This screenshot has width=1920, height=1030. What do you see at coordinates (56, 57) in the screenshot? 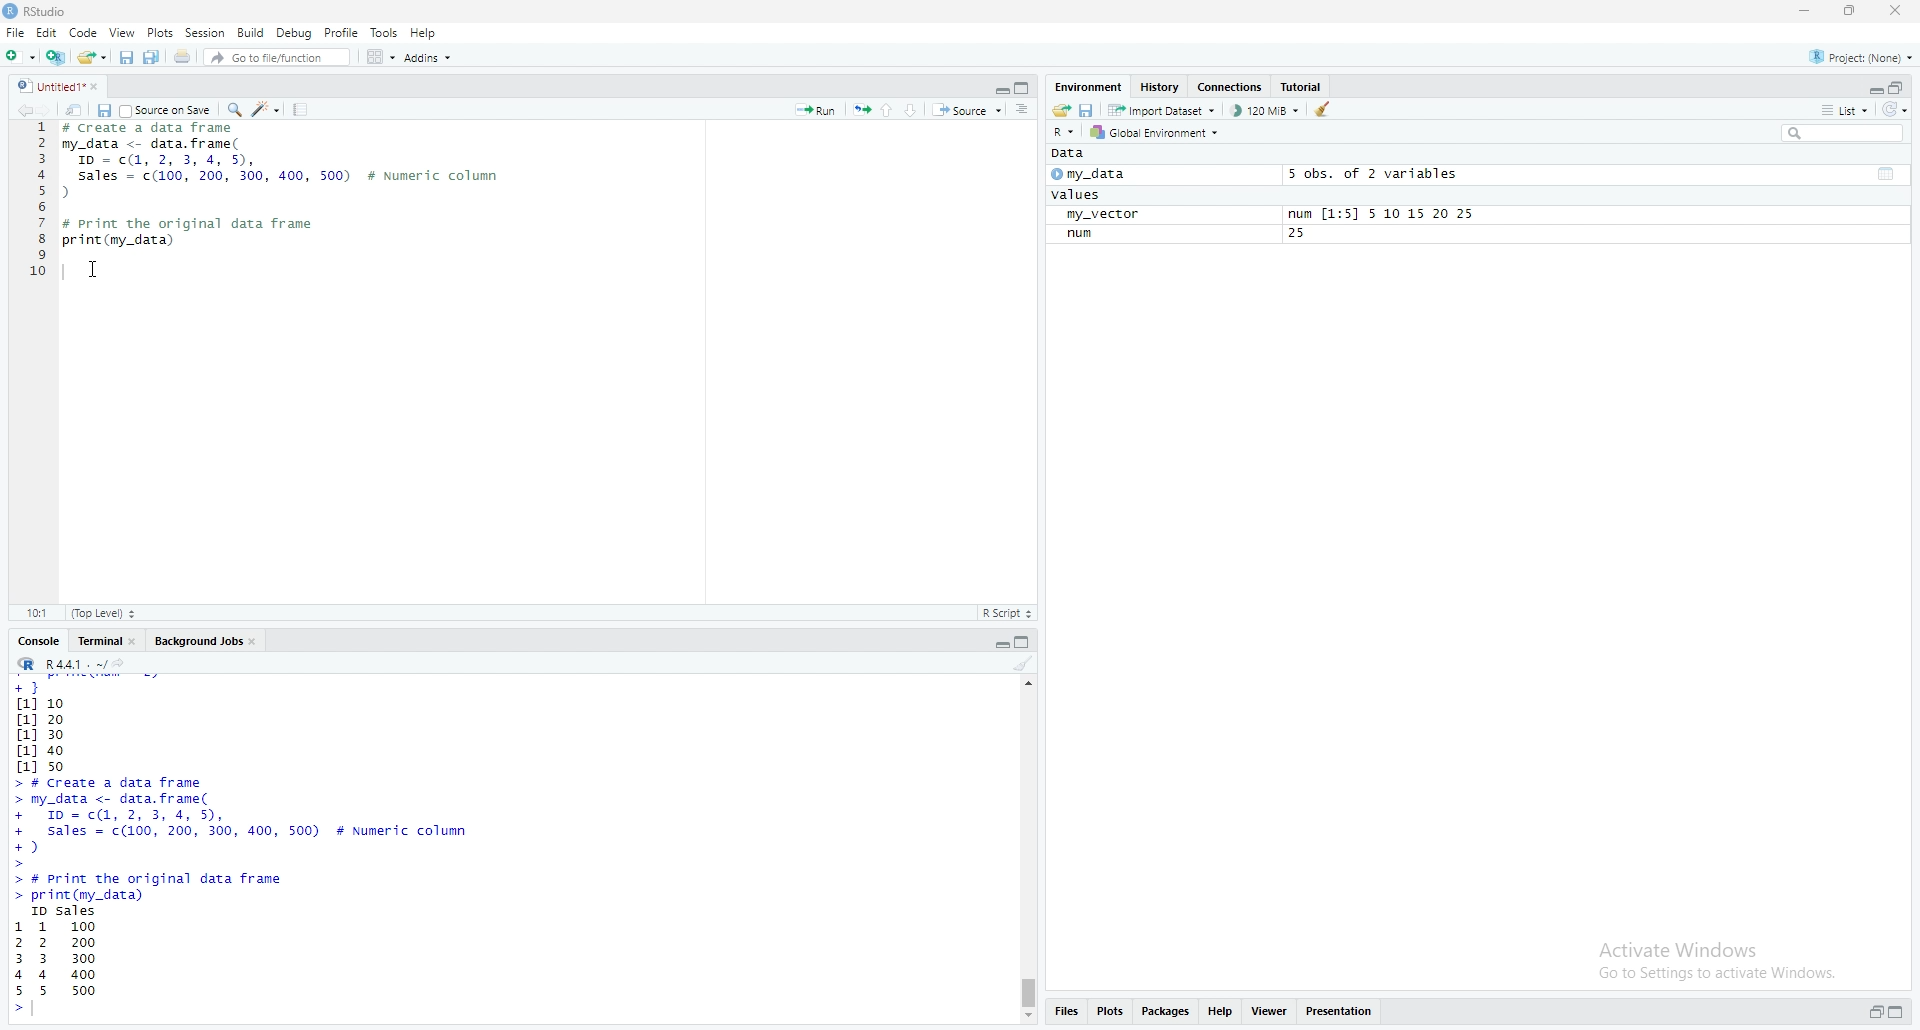
I see `create a project` at bounding box center [56, 57].